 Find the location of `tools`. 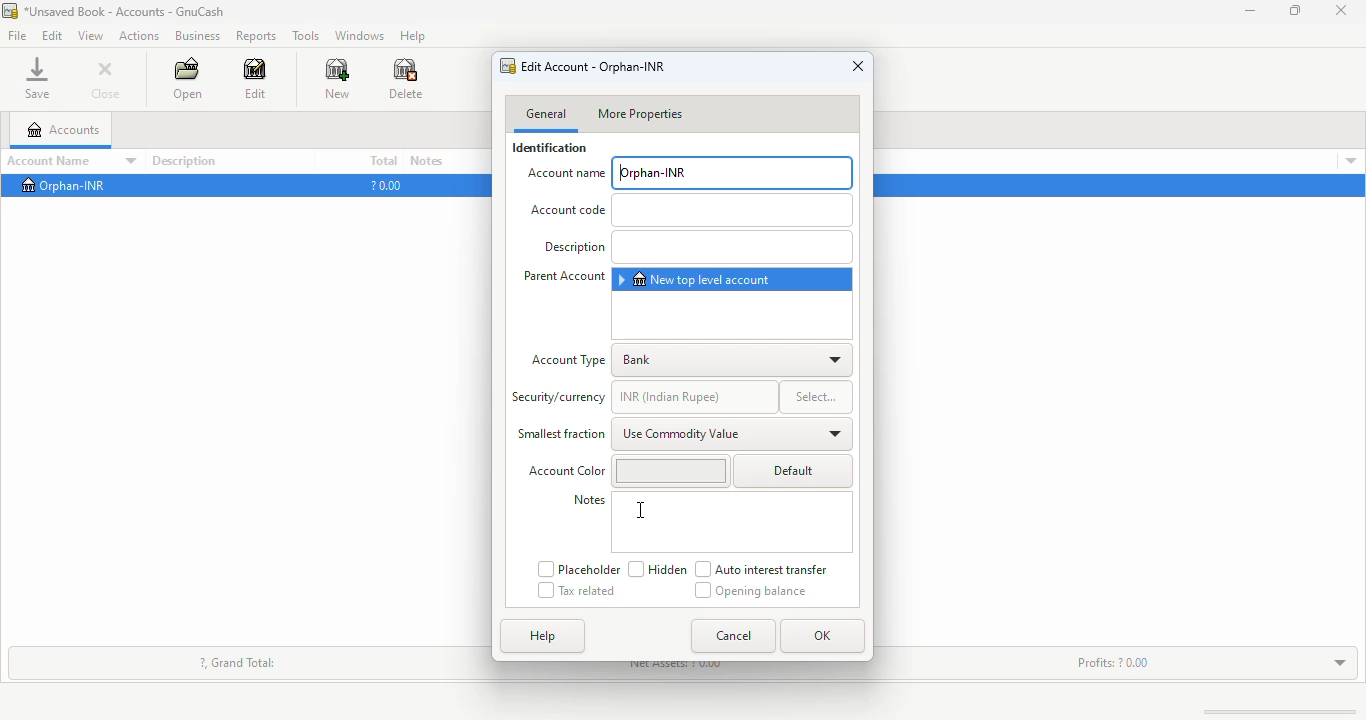

tools is located at coordinates (306, 37).